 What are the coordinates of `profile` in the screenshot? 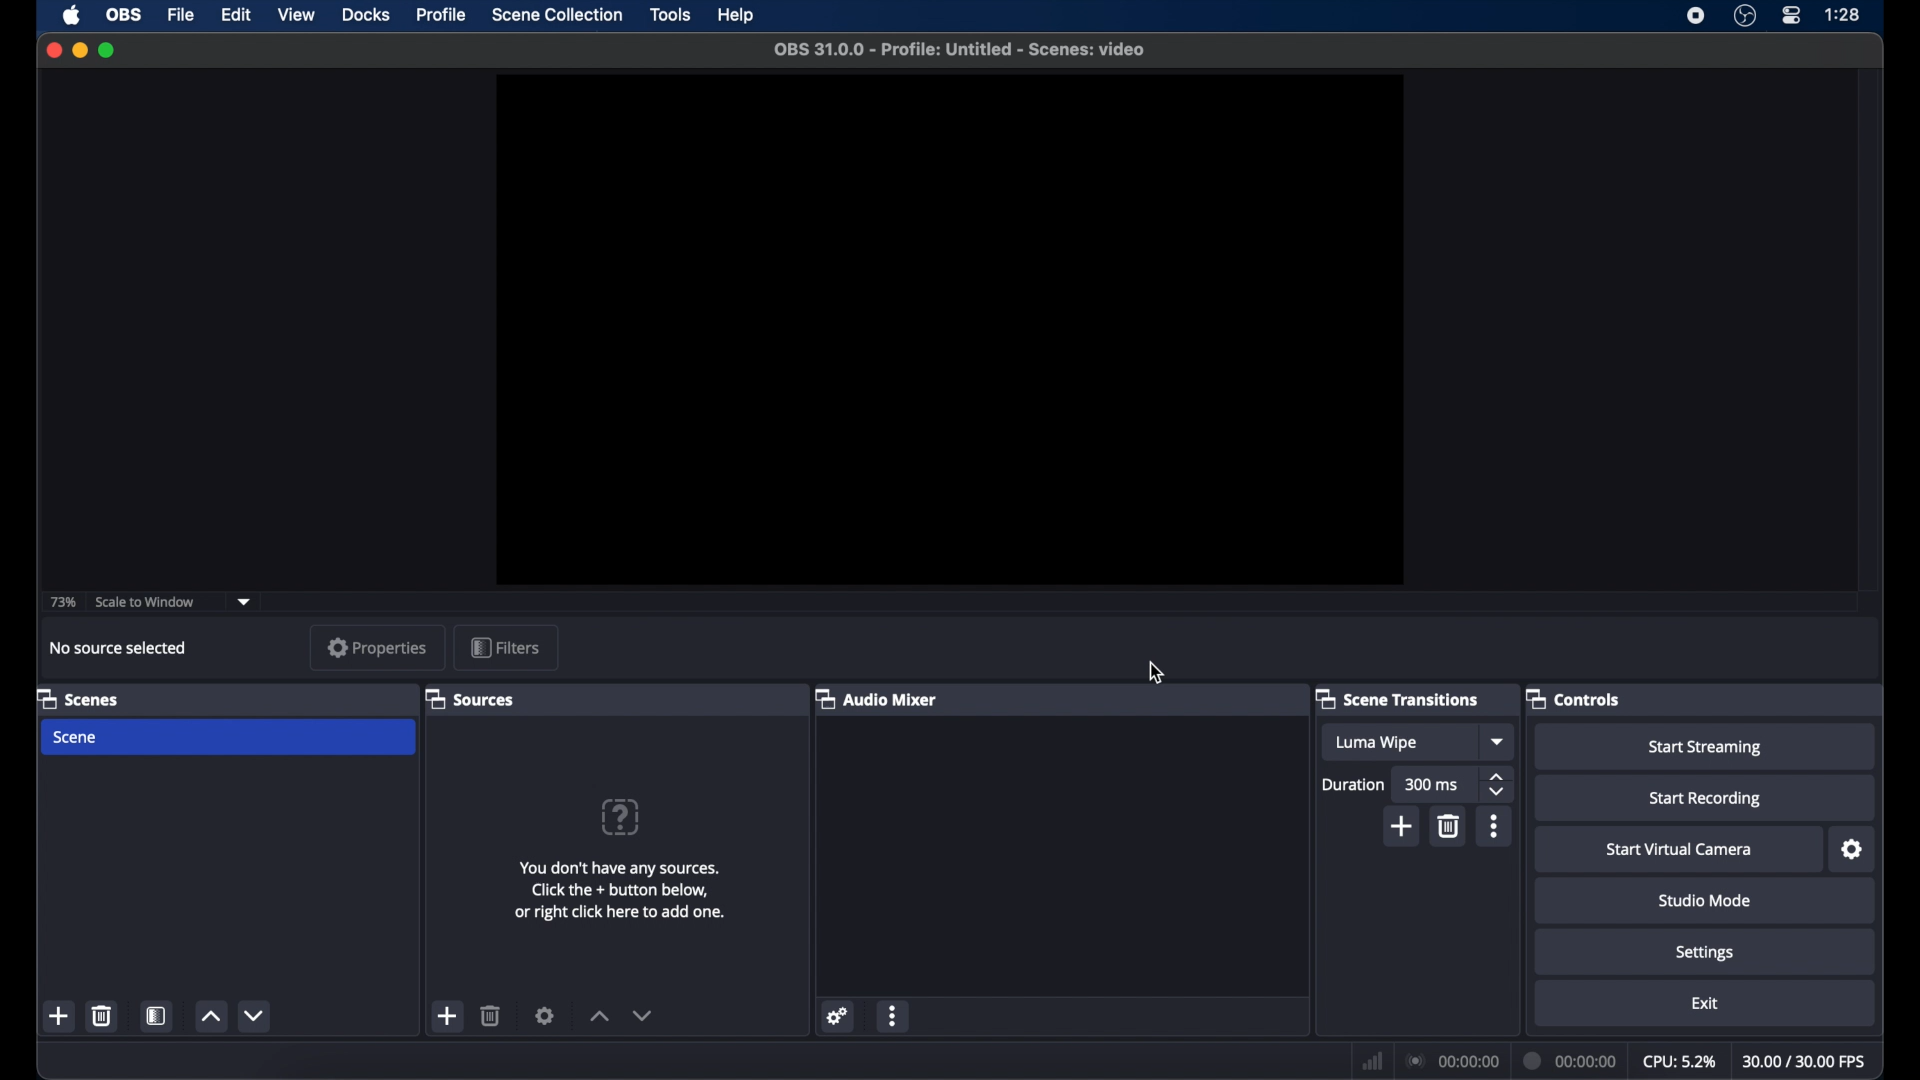 It's located at (442, 15).